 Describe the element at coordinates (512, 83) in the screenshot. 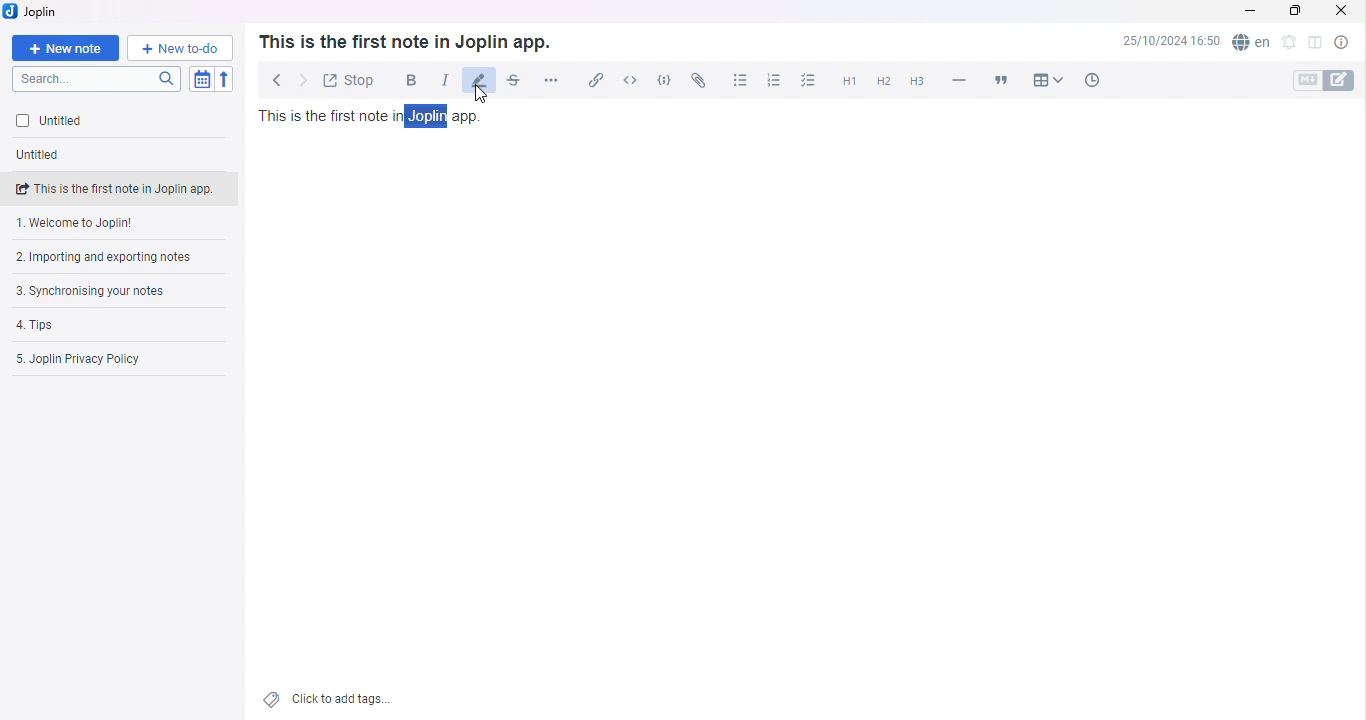

I see `Strikethrough` at that location.